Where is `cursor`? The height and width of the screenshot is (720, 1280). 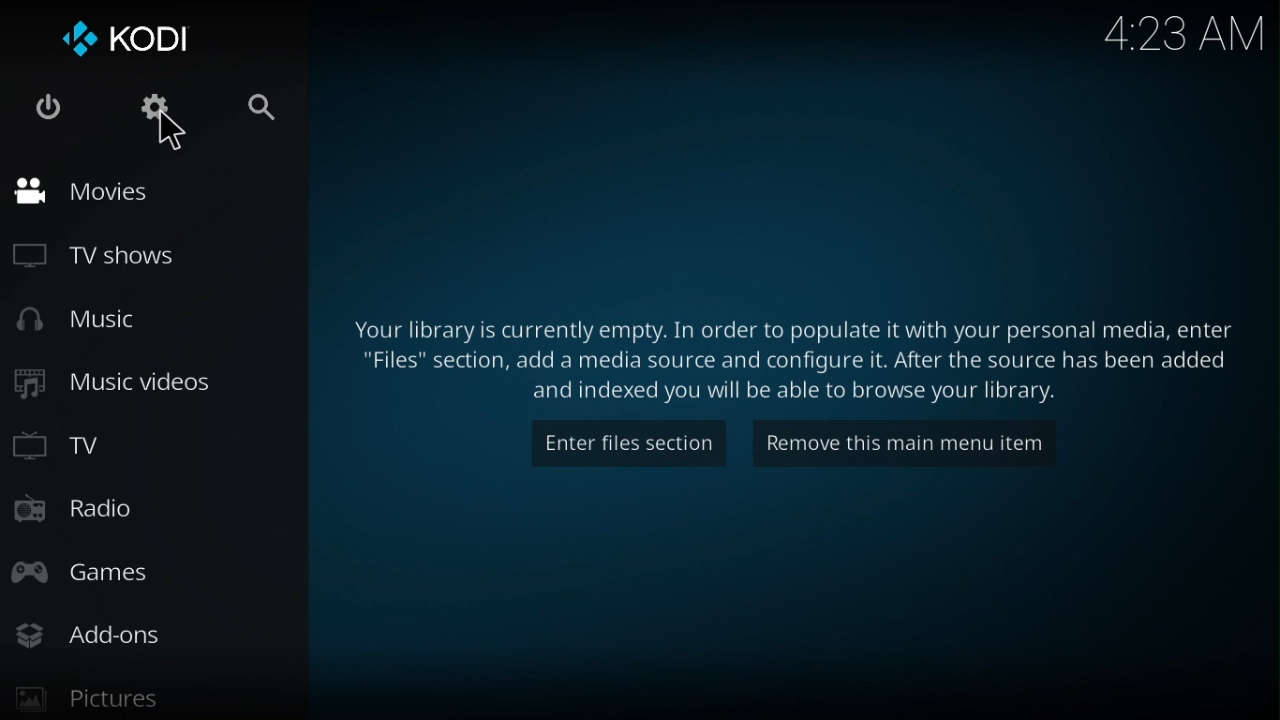
cursor is located at coordinates (172, 132).